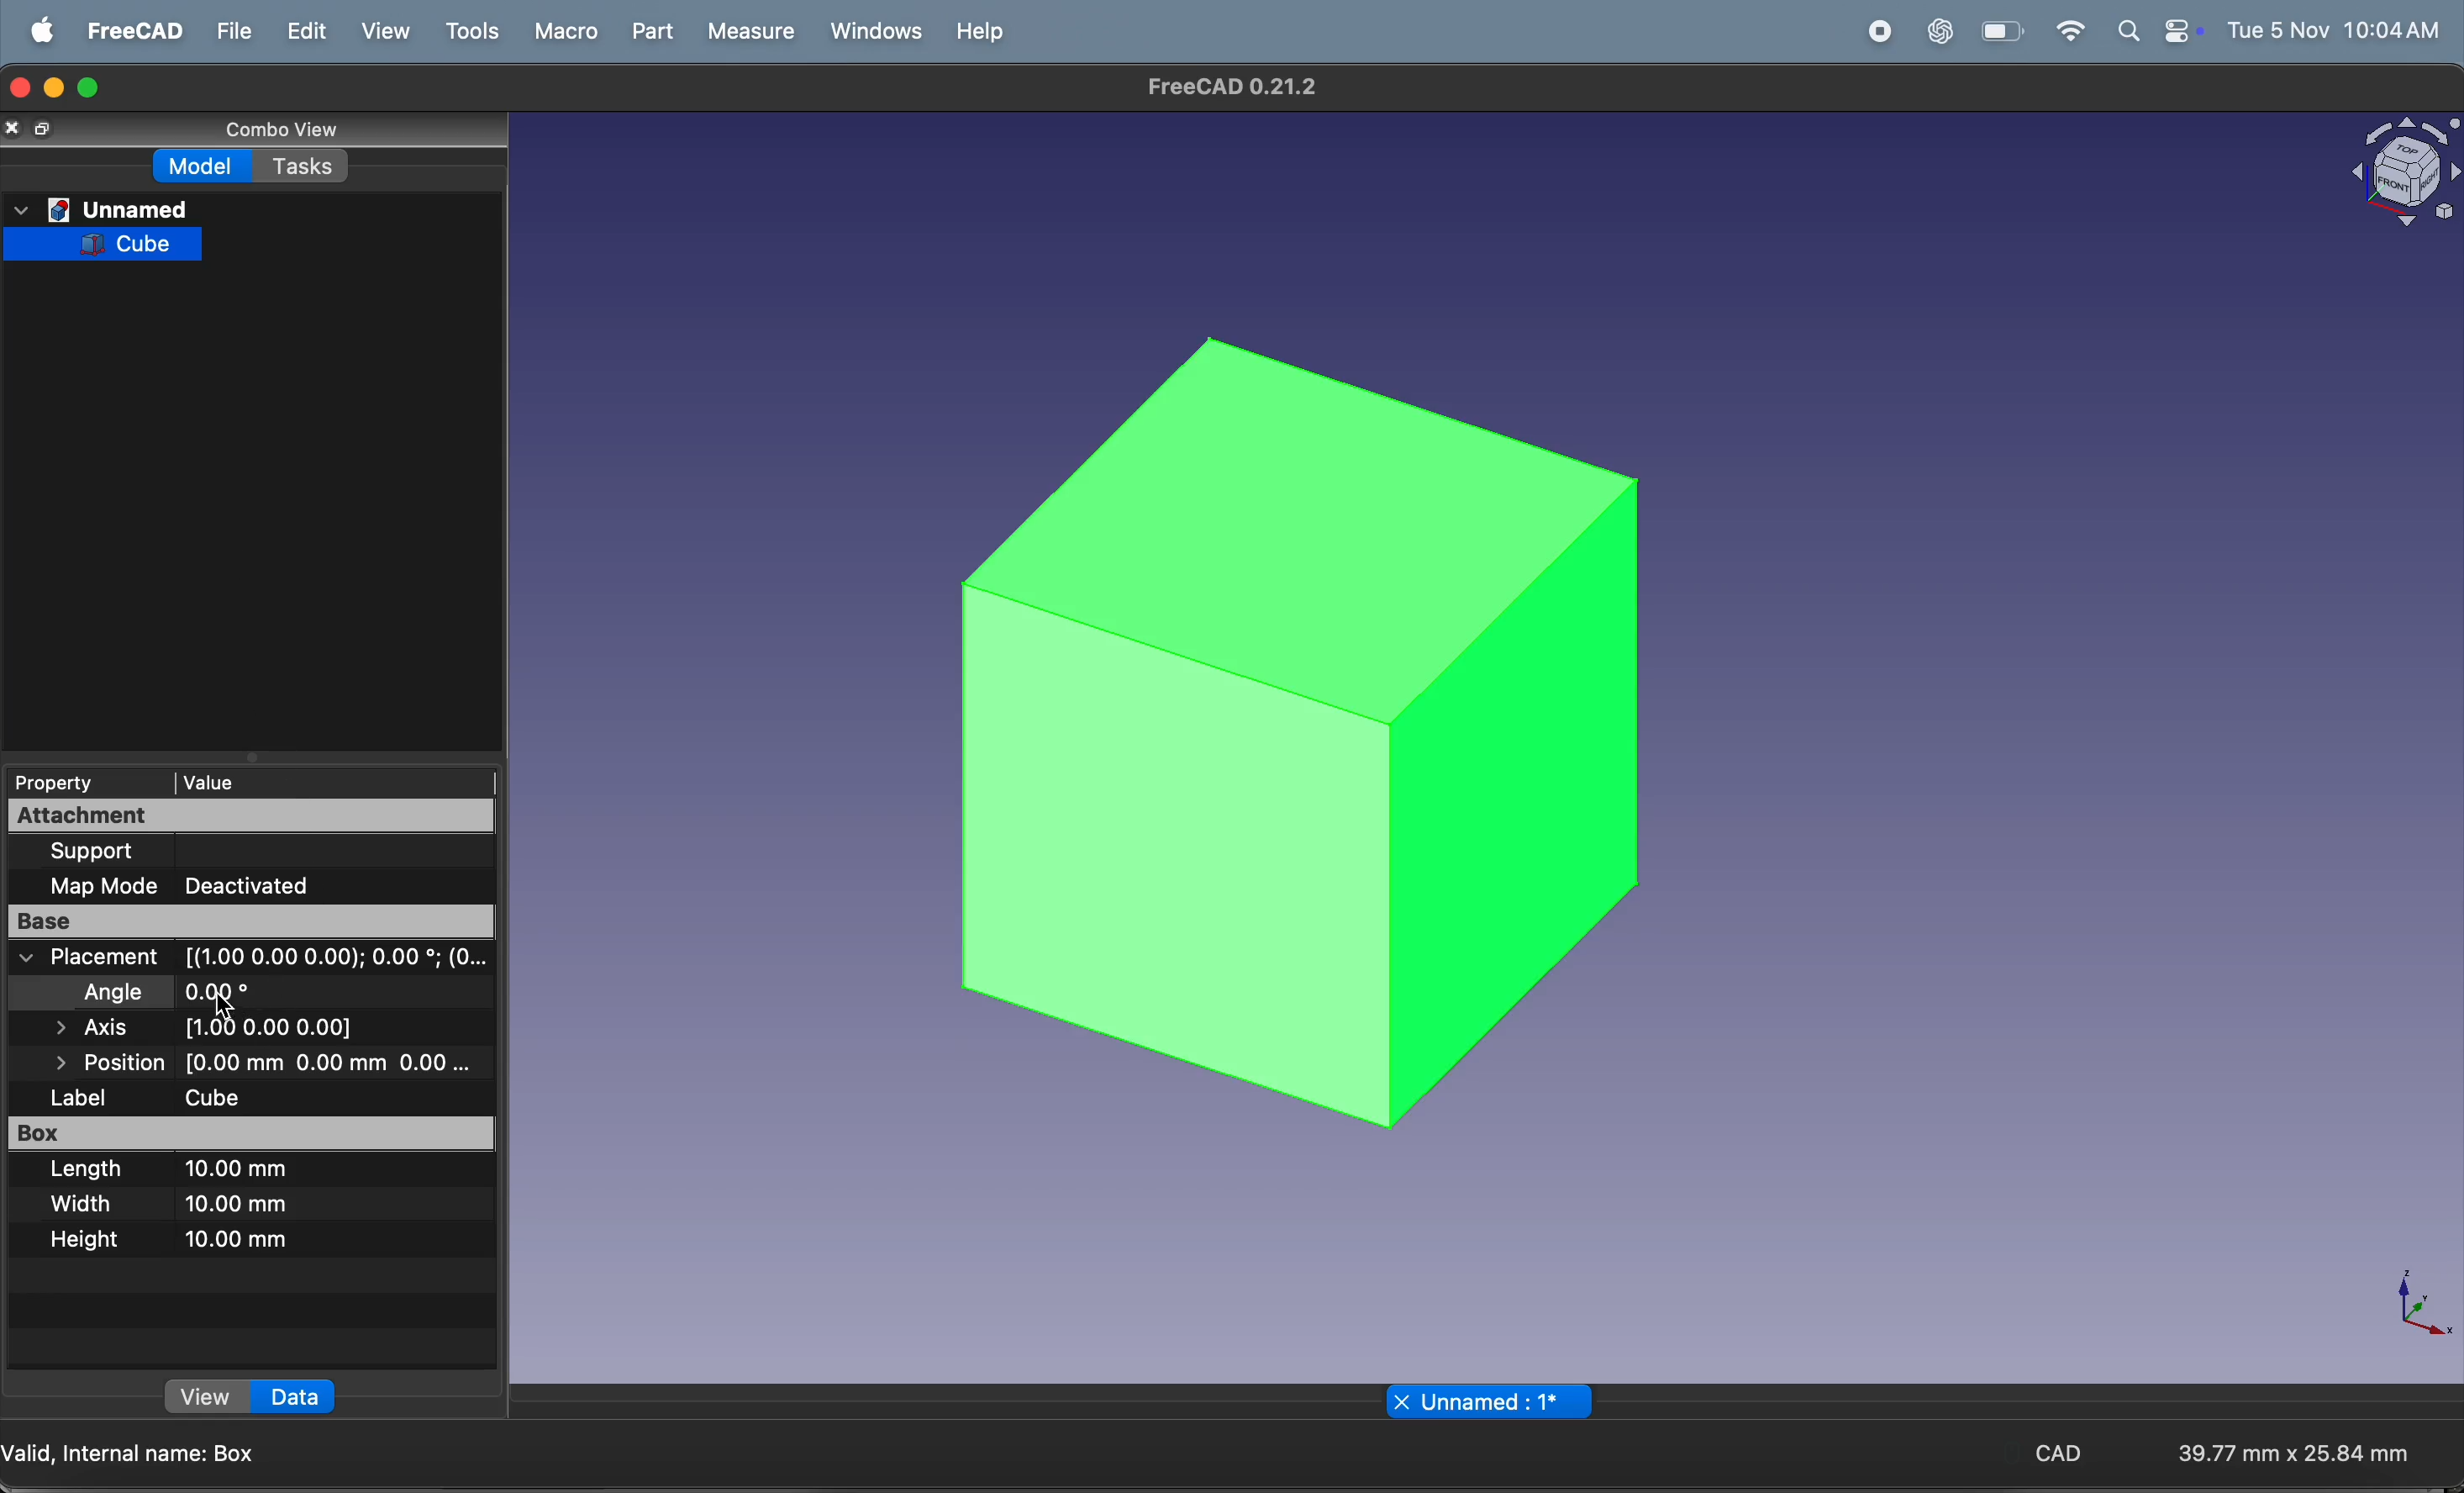 Image resolution: width=2464 pixels, height=1493 pixels. Describe the element at coordinates (58, 87) in the screenshot. I see `minimize` at that location.